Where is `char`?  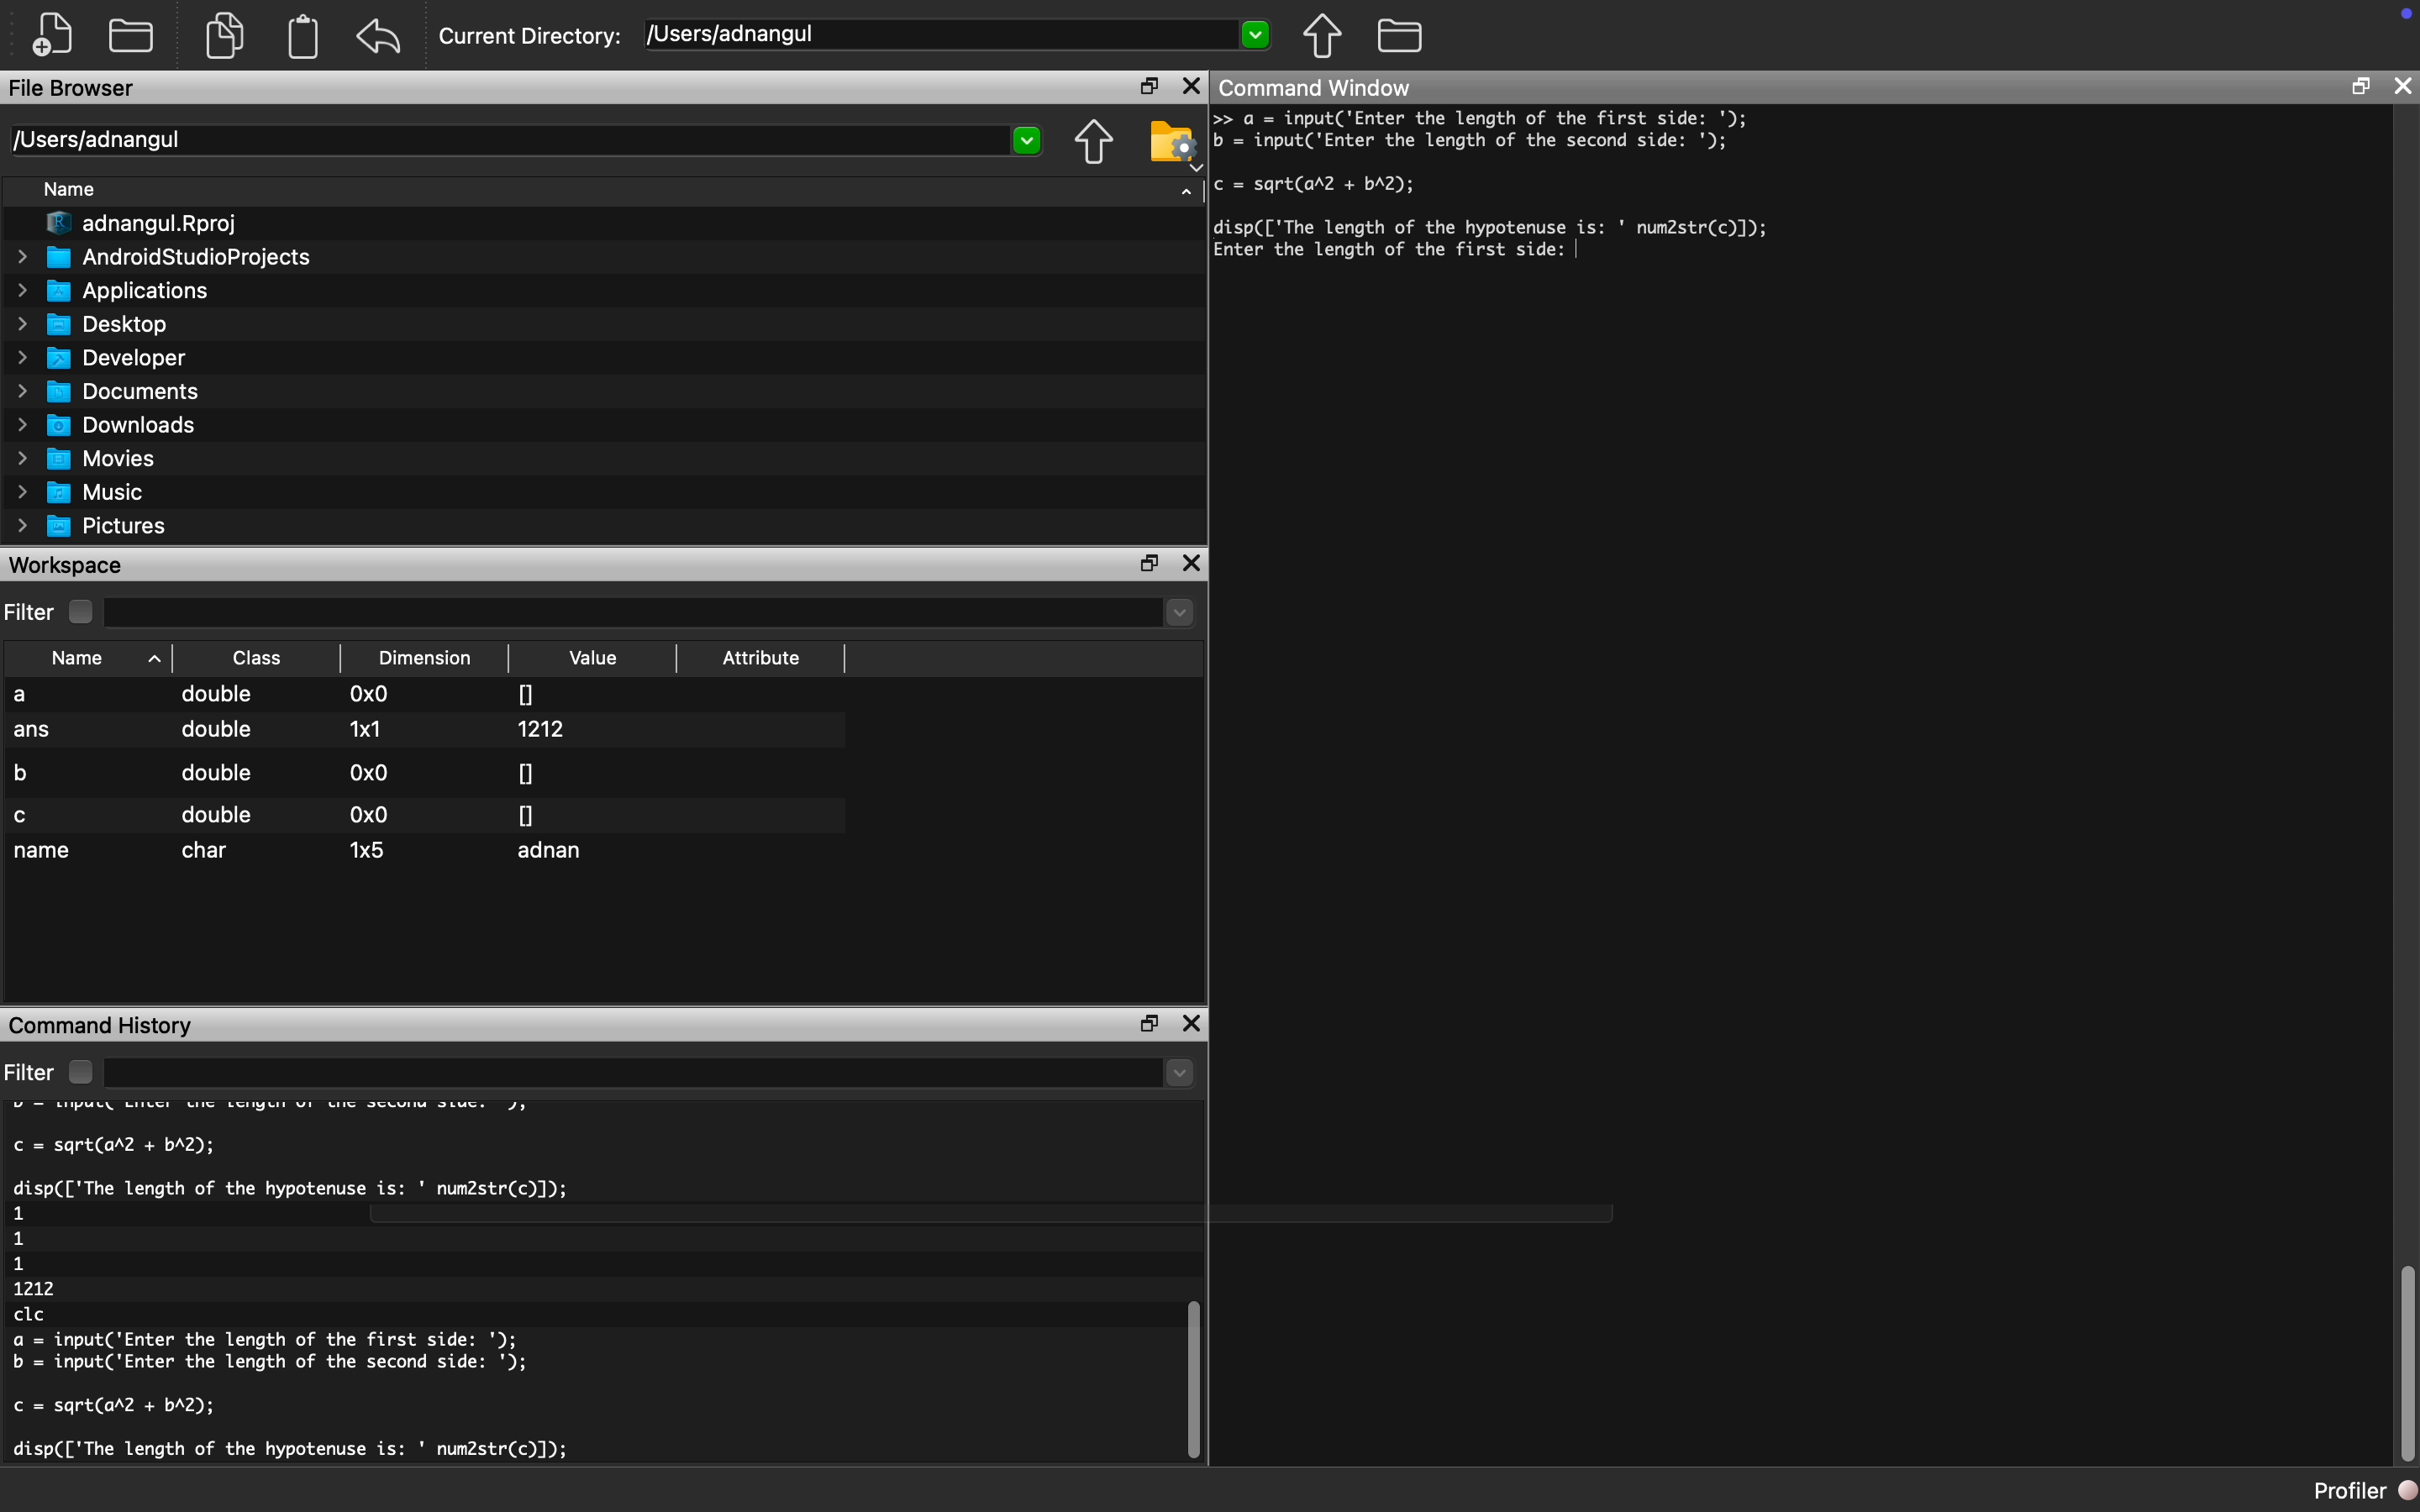 char is located at coordinates (211, 851).